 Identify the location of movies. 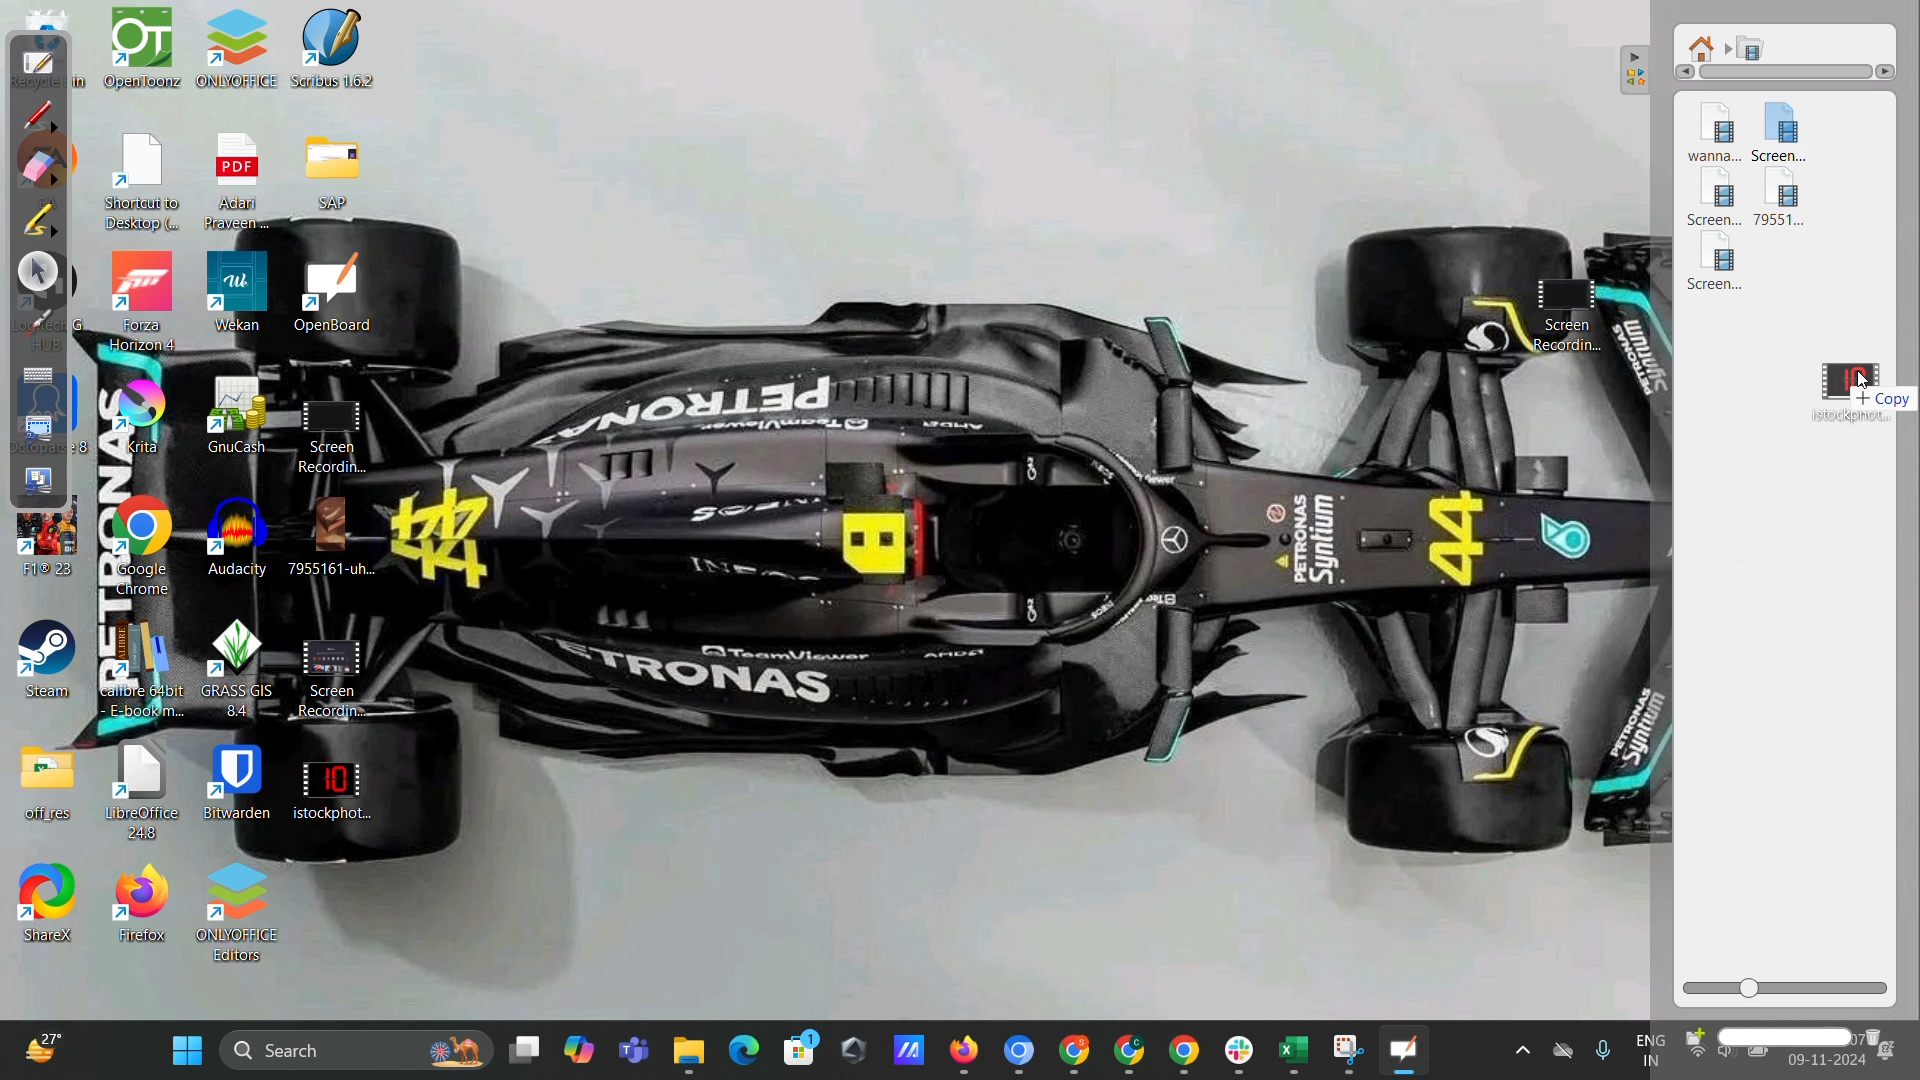
(1752, 48).